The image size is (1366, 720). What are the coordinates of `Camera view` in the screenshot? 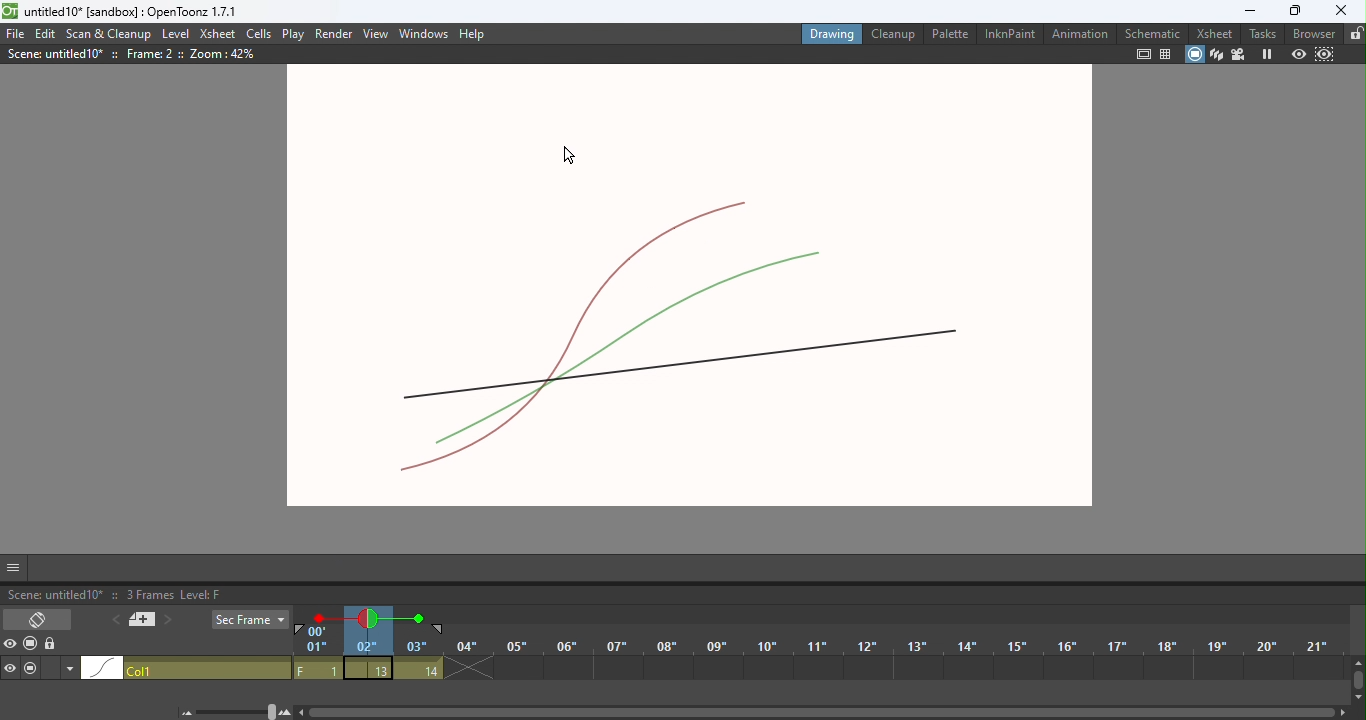 It's located at (1239, 55).